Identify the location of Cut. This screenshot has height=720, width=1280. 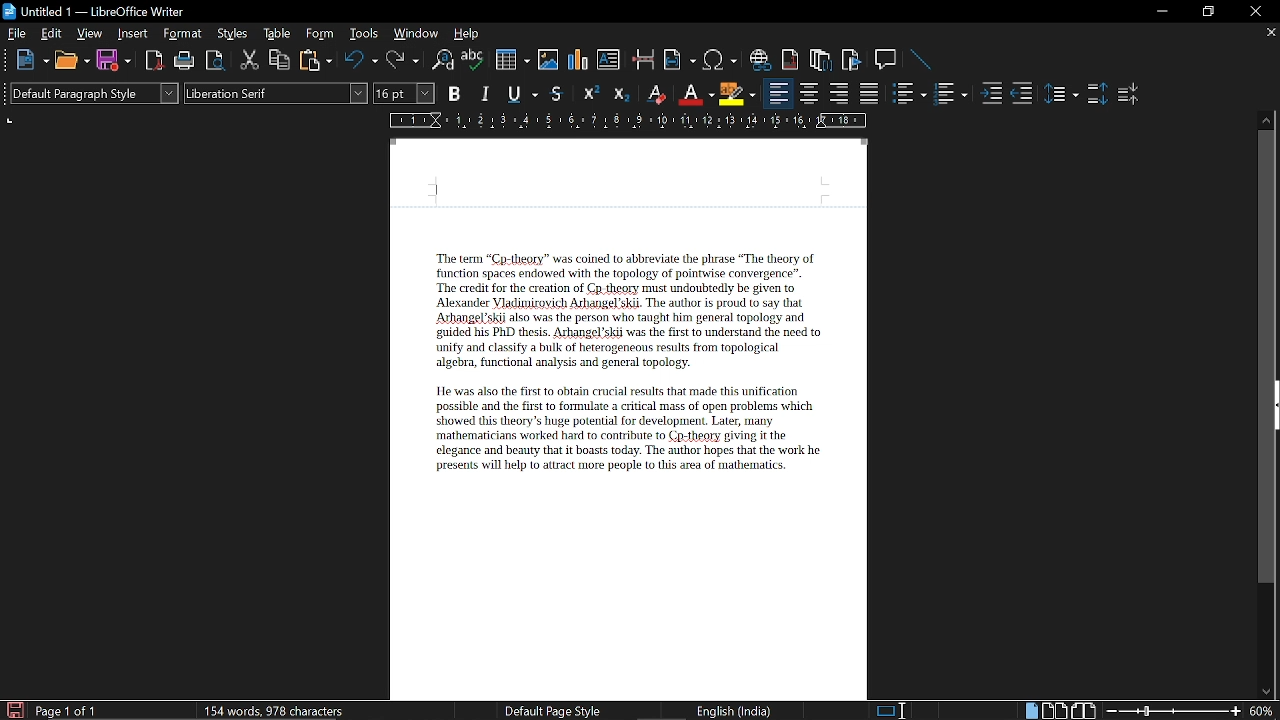
(250, 60).